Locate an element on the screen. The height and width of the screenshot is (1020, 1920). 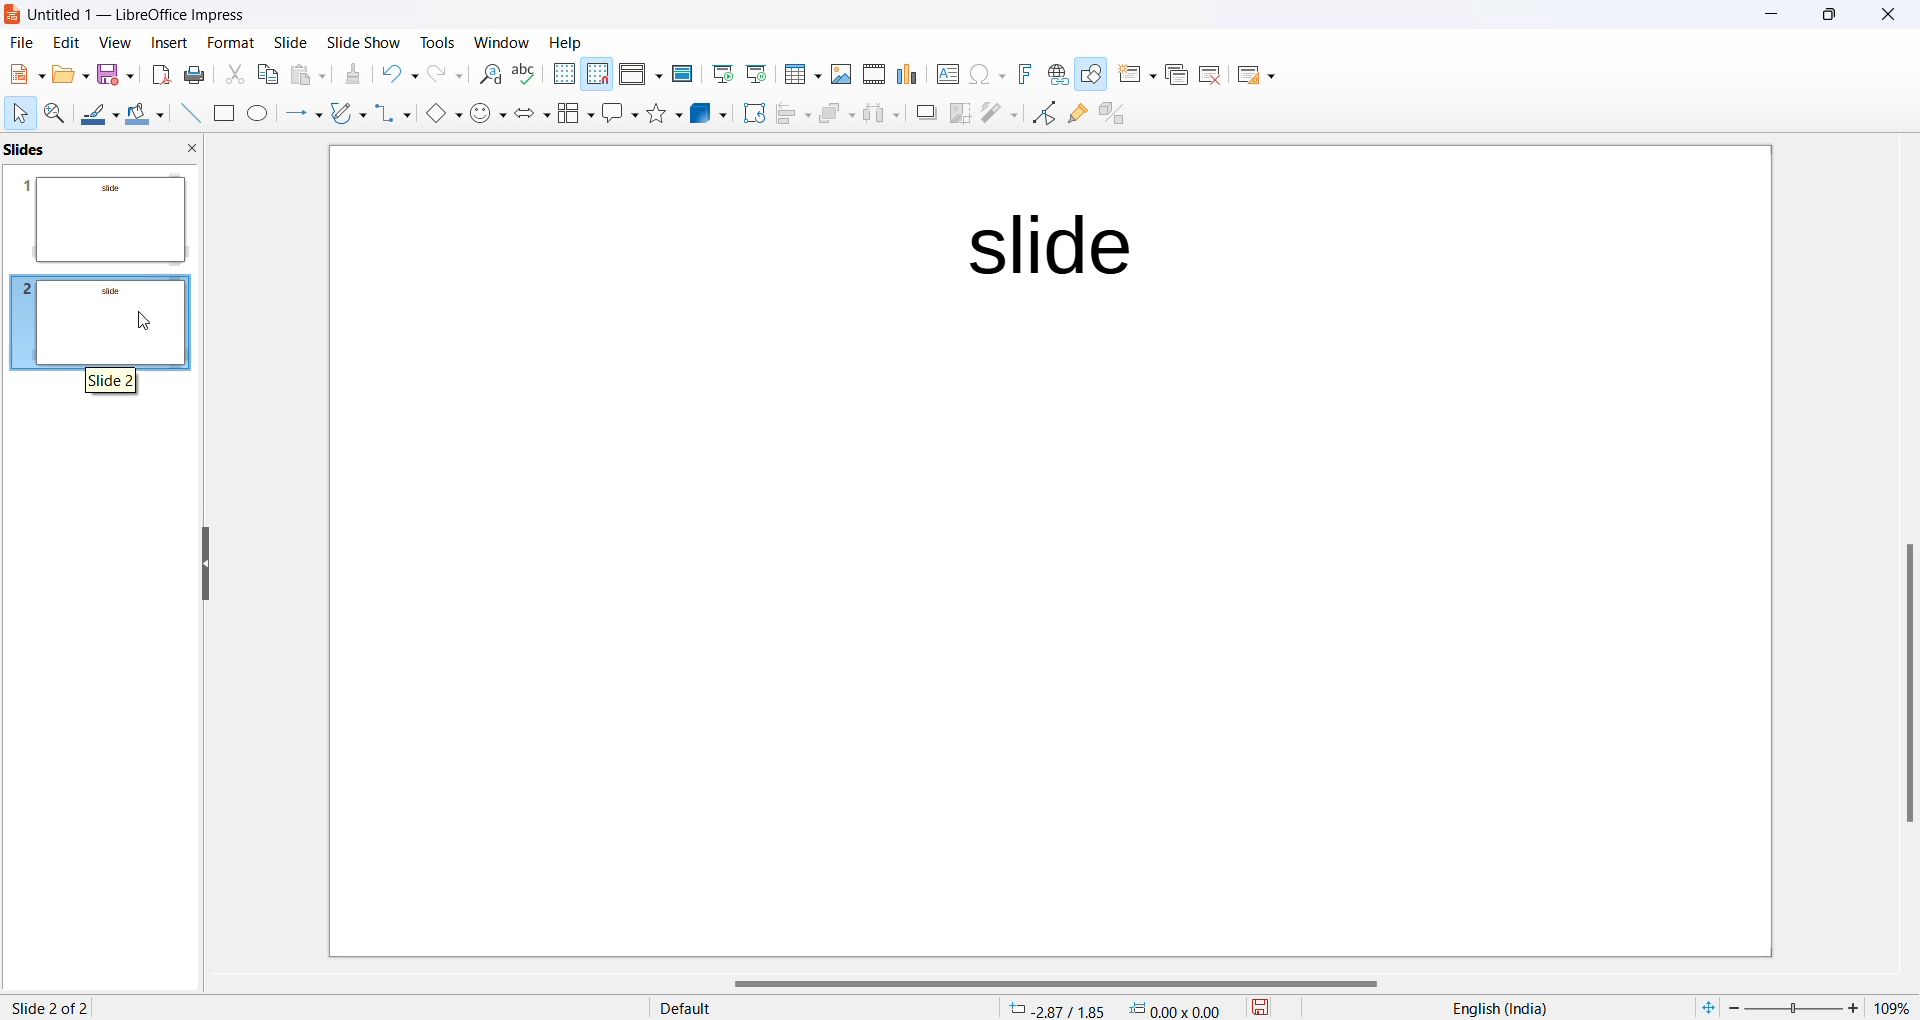
Help is located at coordinates (578, 42).